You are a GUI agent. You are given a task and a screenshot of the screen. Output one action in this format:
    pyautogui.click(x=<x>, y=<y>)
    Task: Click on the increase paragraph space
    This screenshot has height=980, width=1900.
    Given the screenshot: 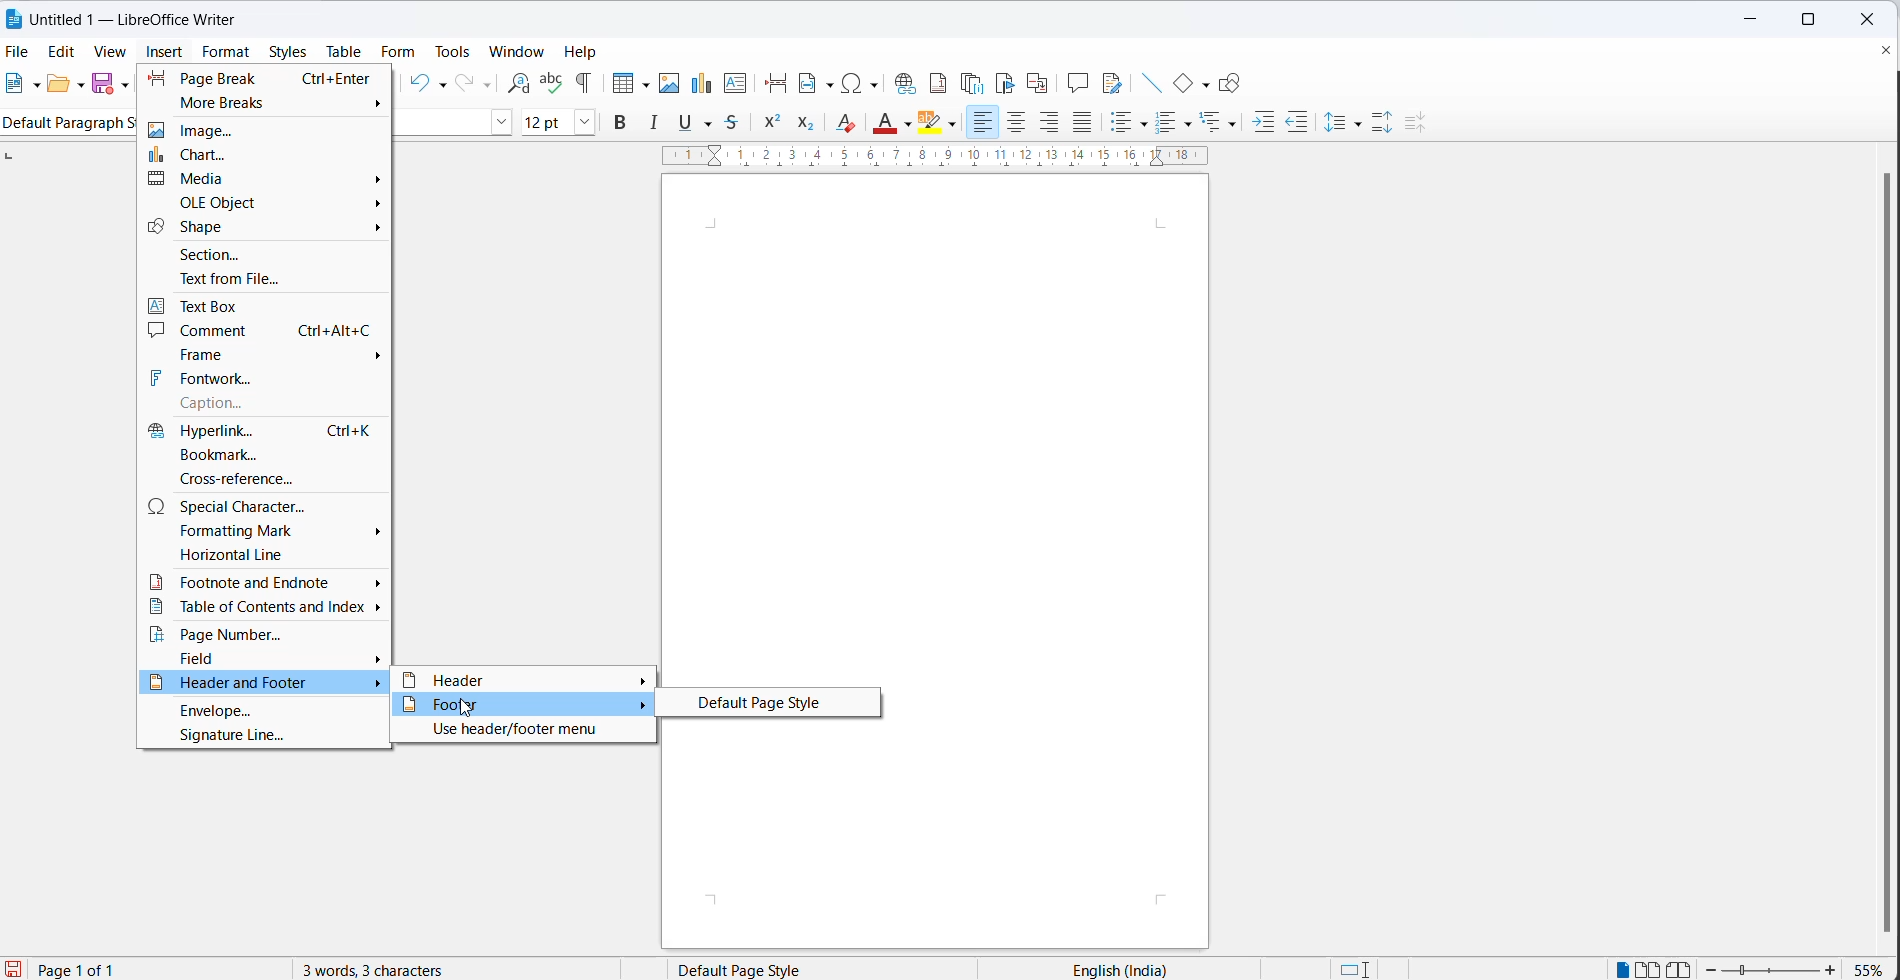 What is the action you would take?
    pyautogui.click(x=1382, y=120)
    